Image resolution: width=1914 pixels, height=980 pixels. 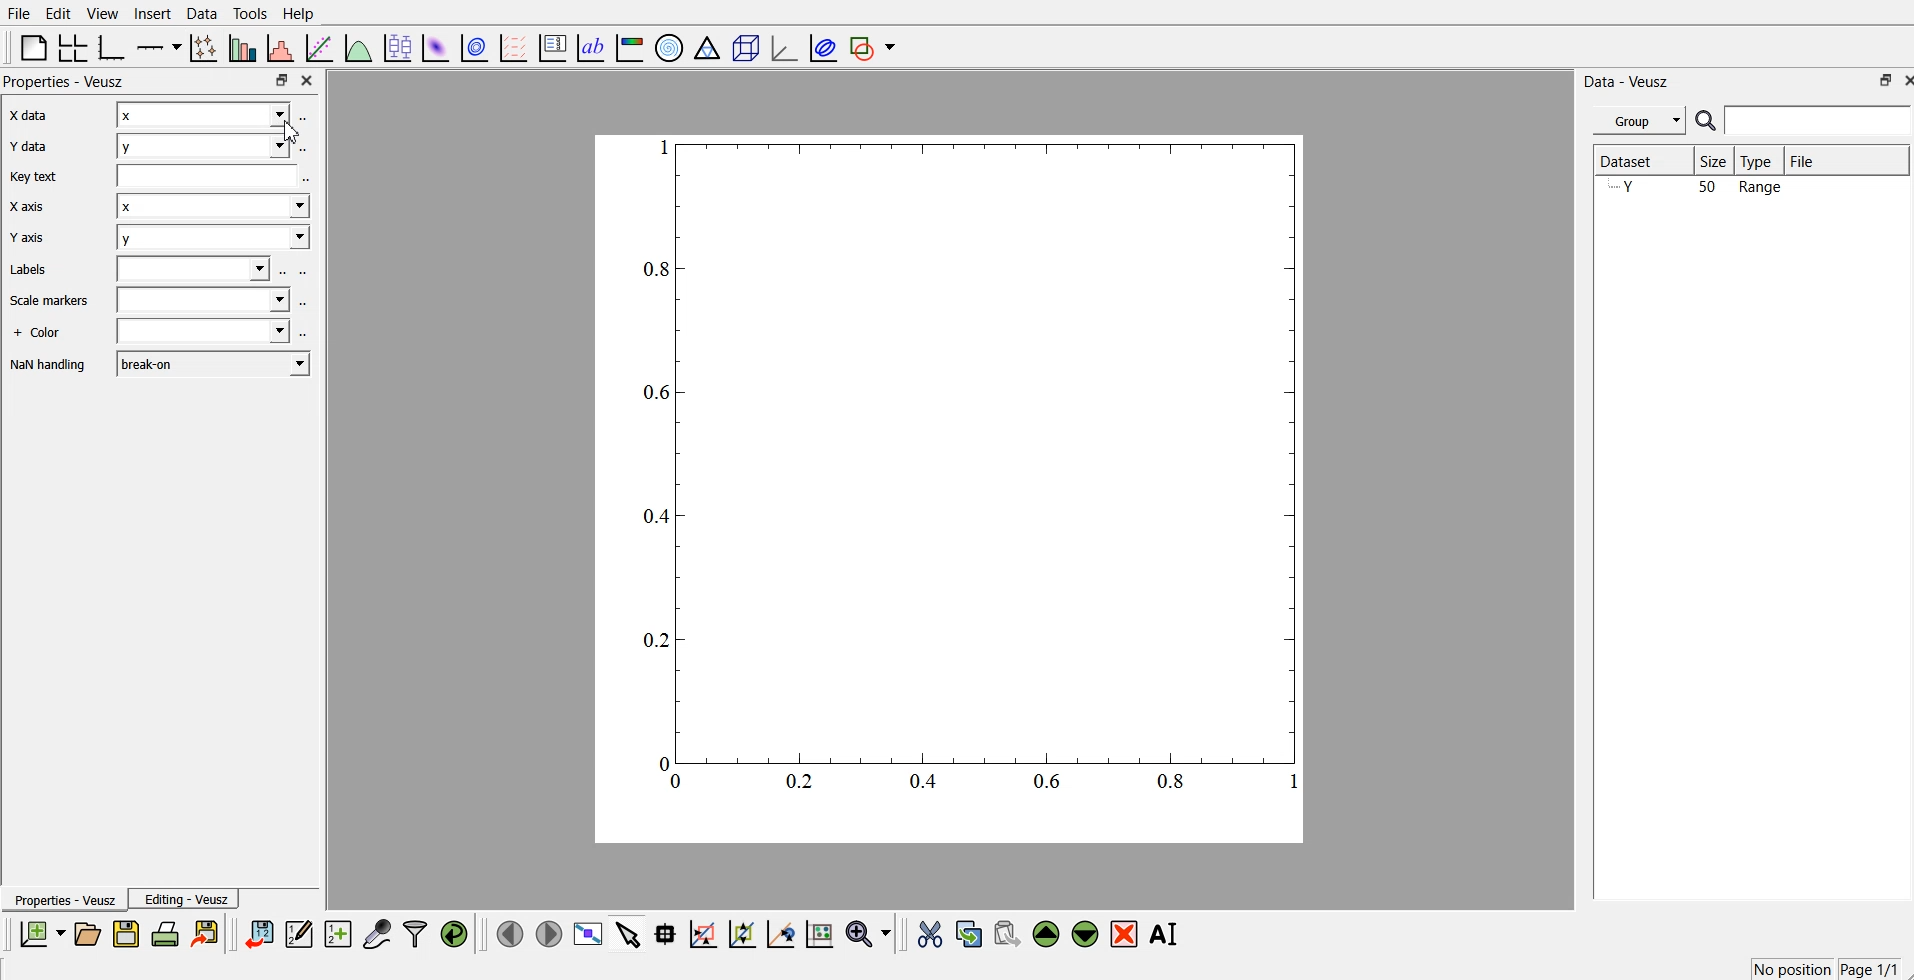 I want to click on plot vector field, so click(x=512, y=45).